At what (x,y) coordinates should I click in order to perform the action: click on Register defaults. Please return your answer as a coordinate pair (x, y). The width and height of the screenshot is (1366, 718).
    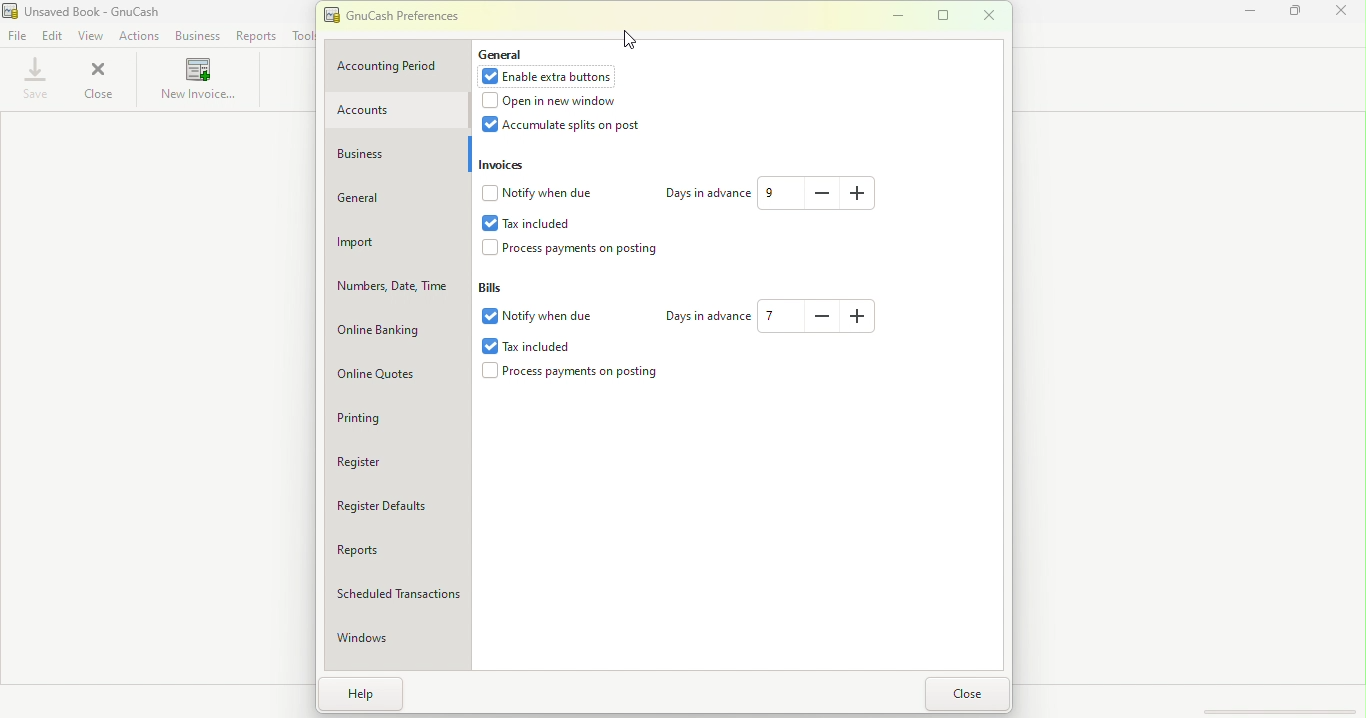
    Looking at the image, I should click on (397, 504).